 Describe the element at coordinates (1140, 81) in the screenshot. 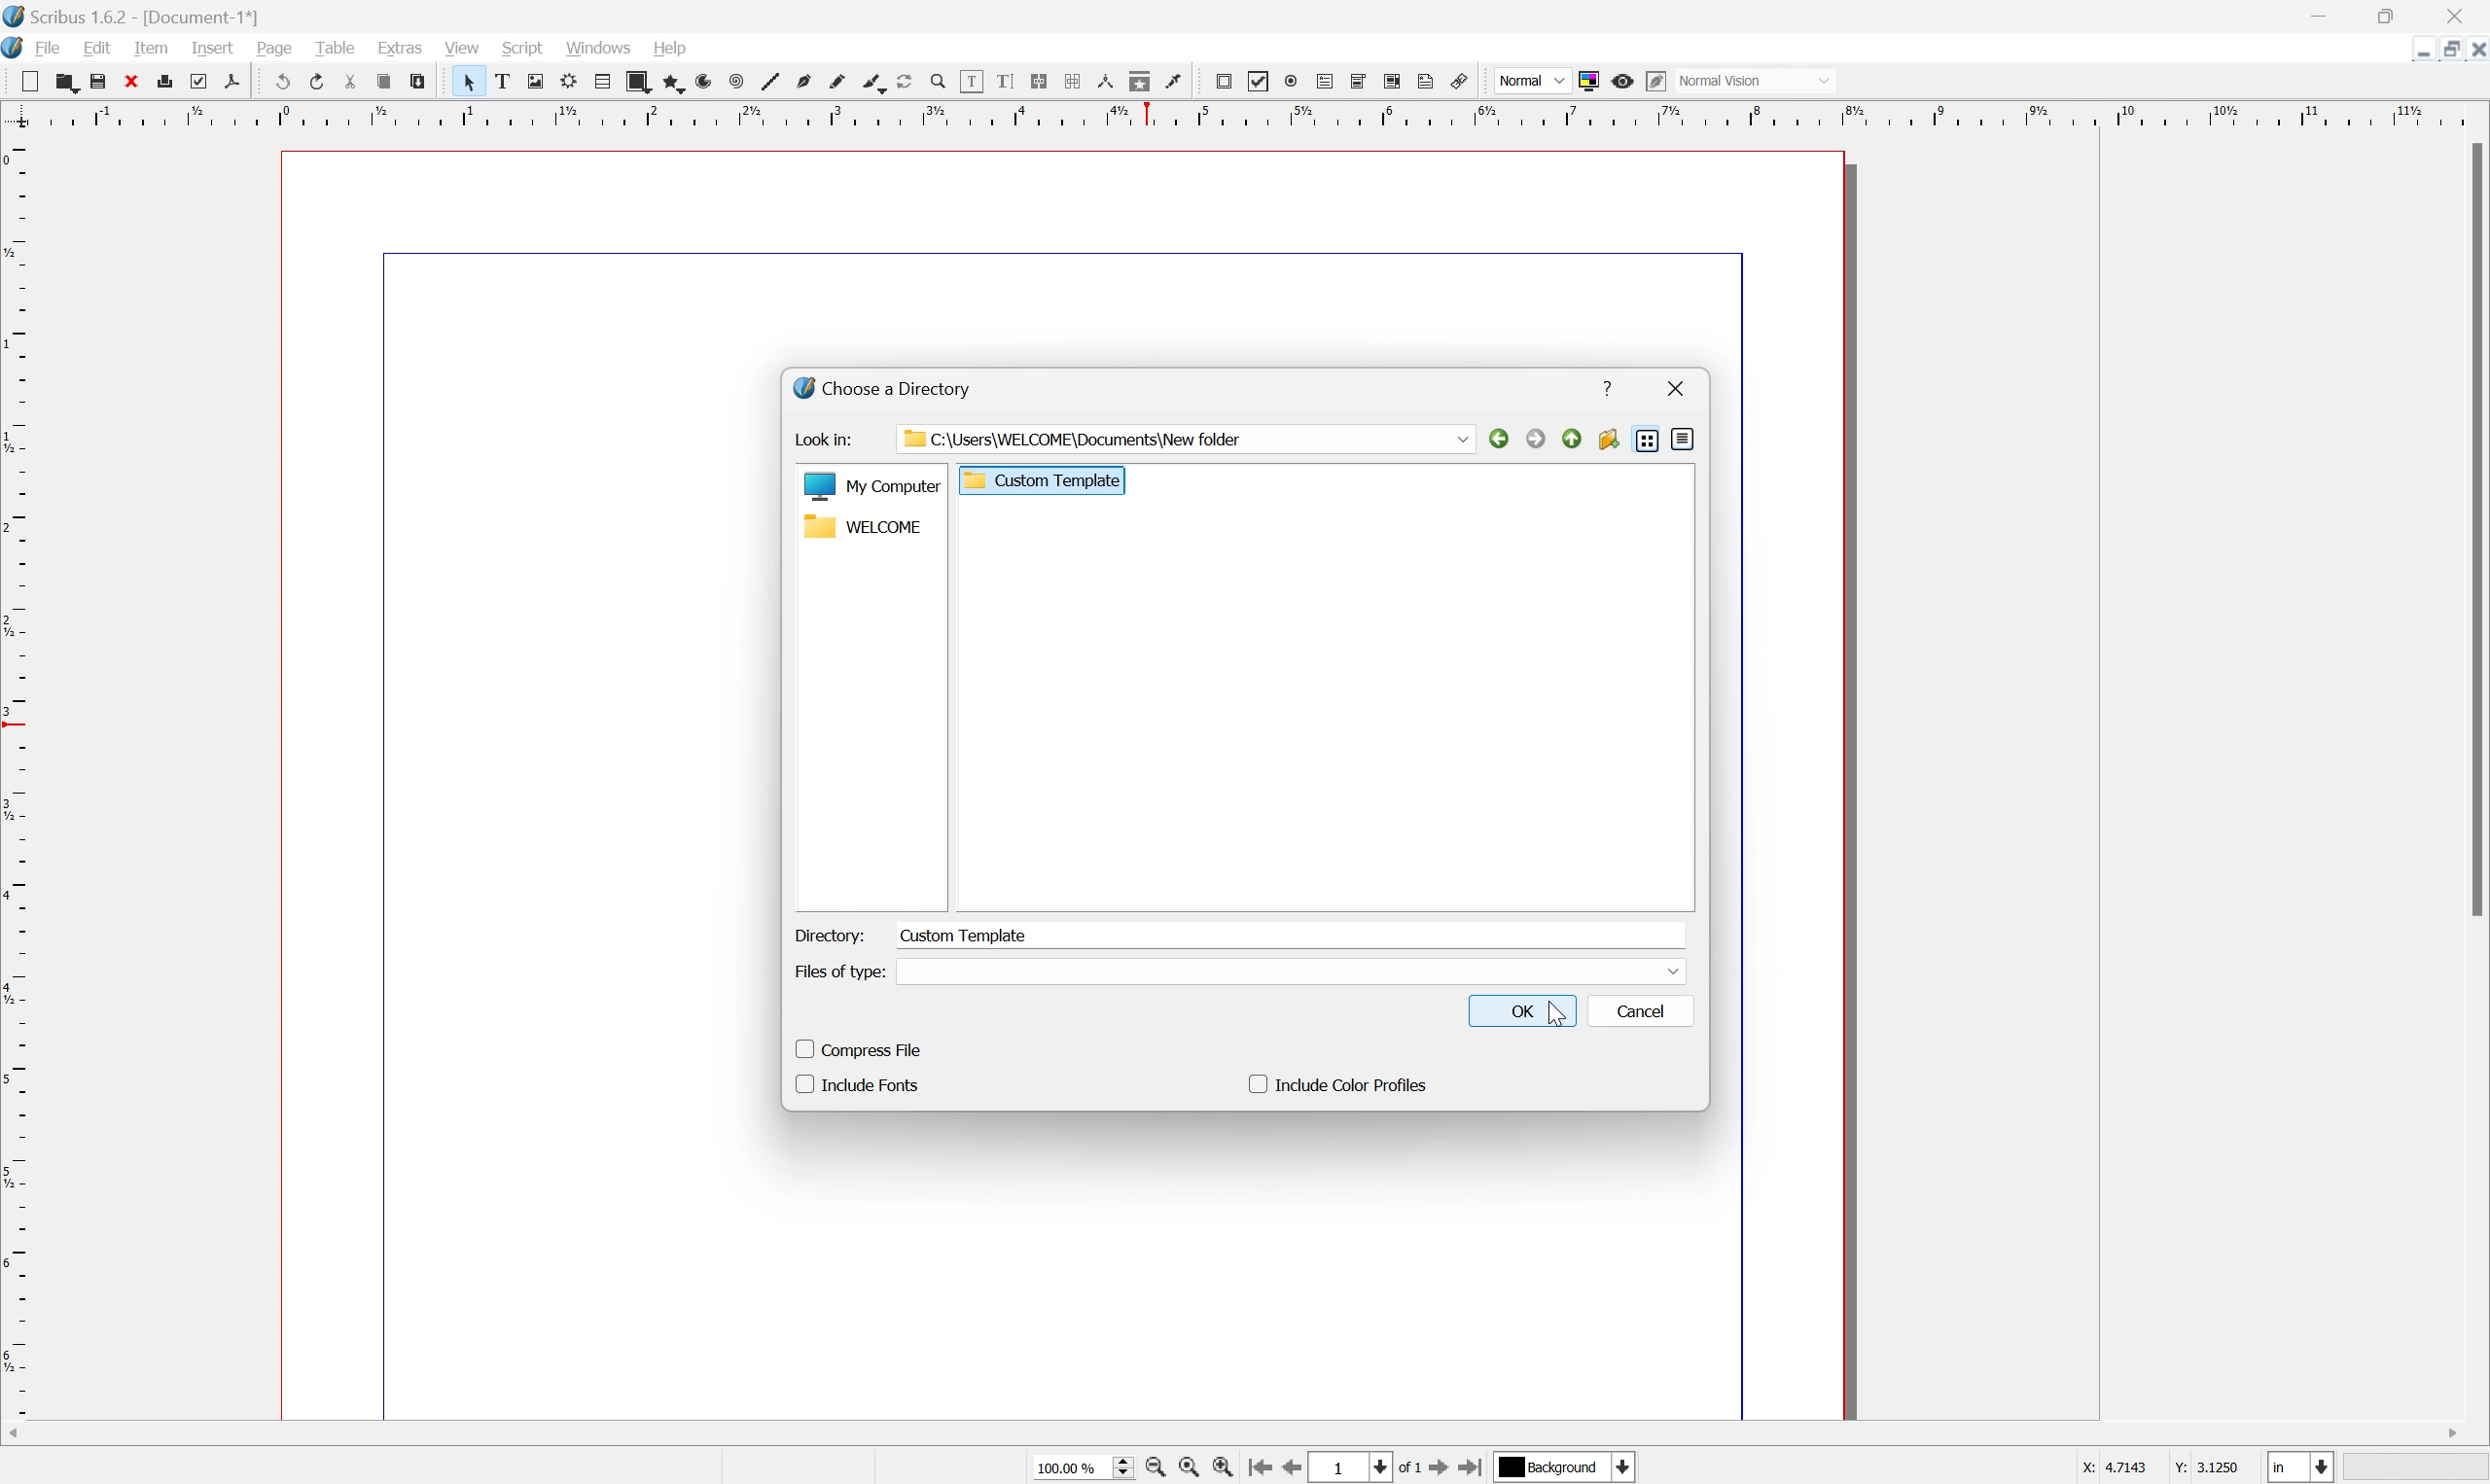

I see `copy item properties` at that location.